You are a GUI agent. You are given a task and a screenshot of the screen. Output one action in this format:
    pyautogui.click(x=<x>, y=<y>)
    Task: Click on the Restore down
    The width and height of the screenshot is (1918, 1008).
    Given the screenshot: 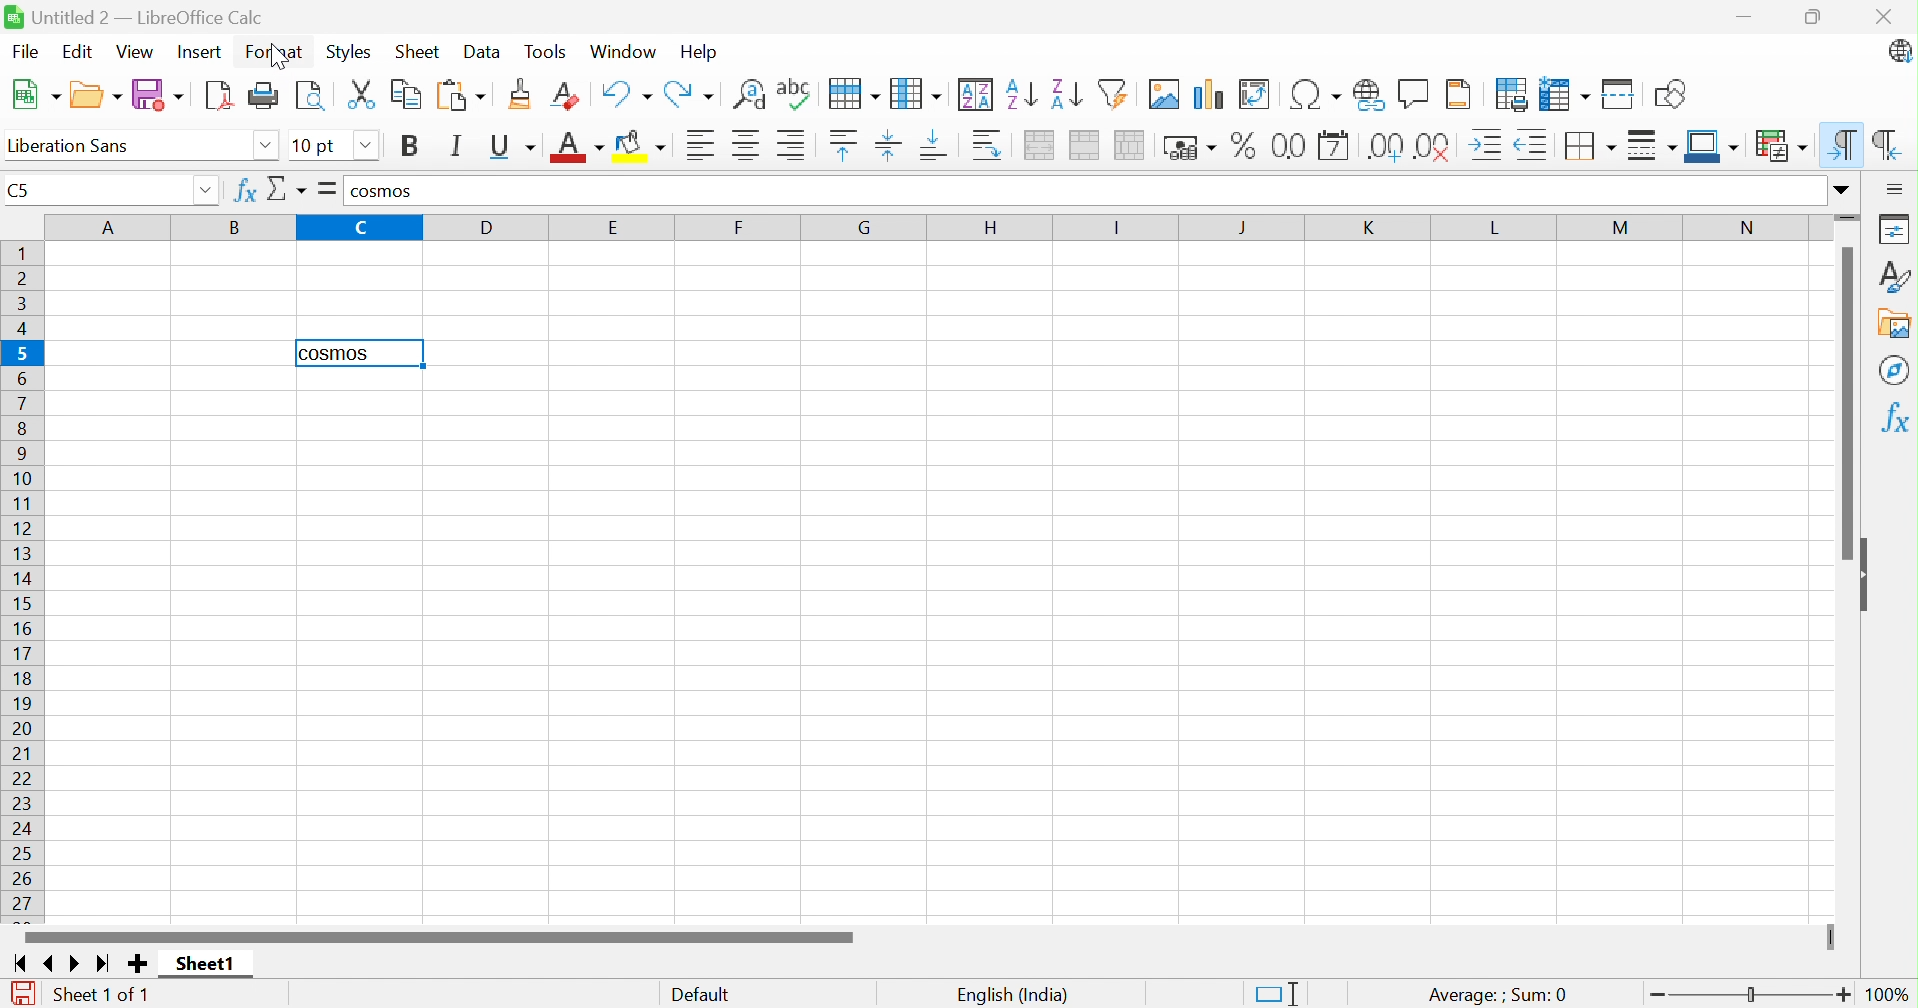 What is the action you would take?
    pyautogui.click(x=1813, y=19)
    